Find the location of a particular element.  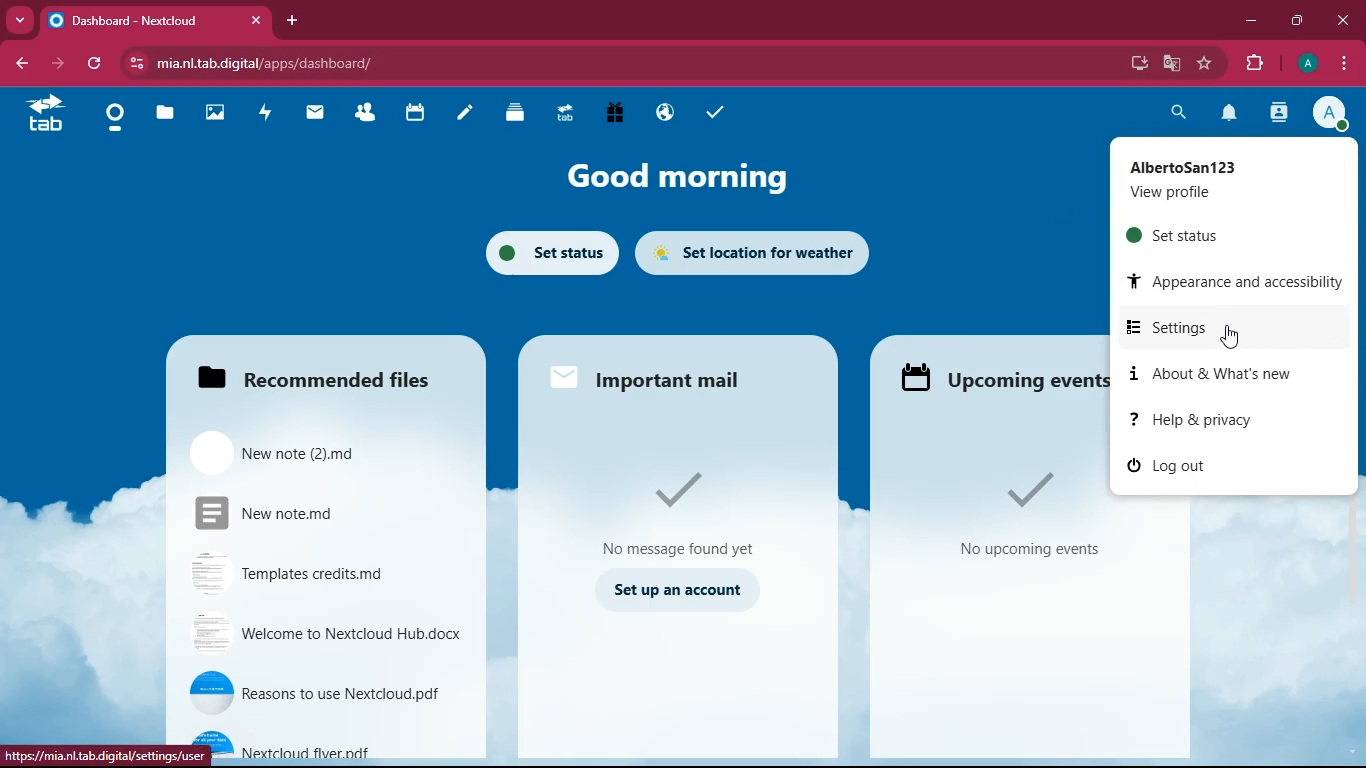

set up an account is located at coordinates (677, 590).